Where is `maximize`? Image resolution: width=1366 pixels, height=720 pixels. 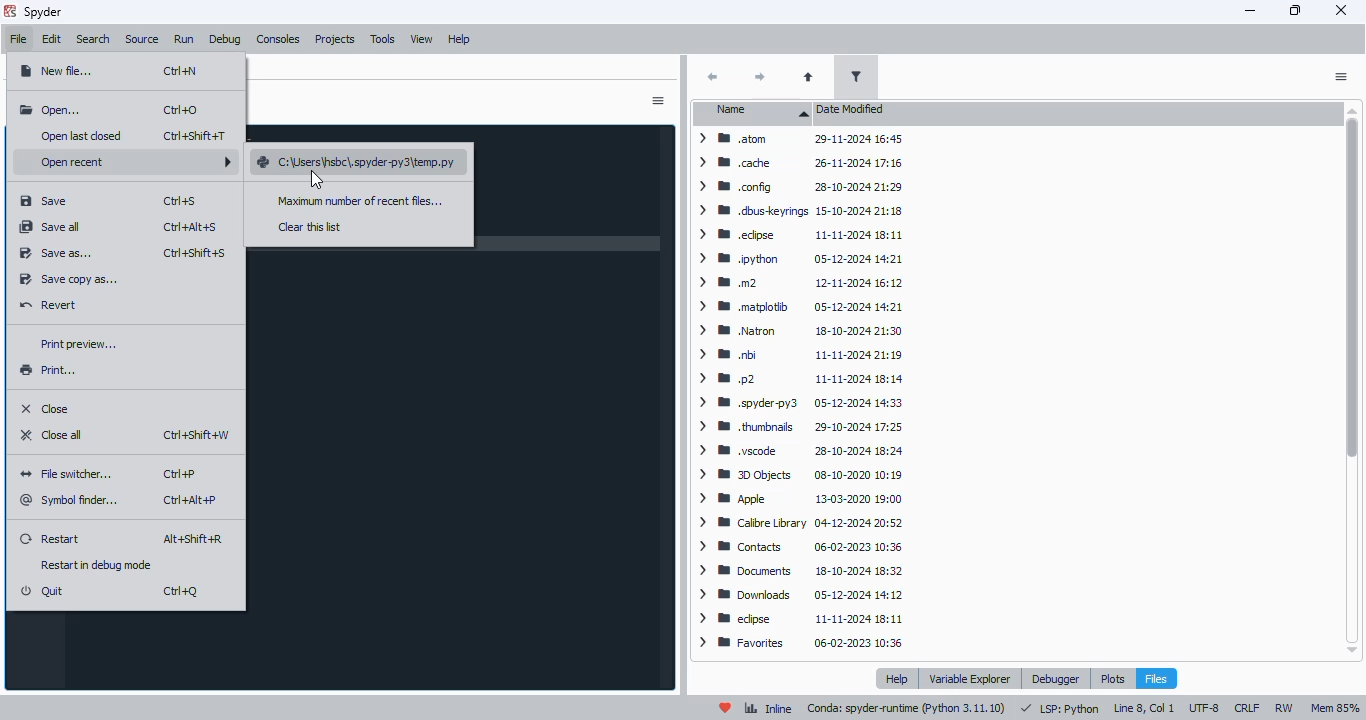 maximize is located at coordinates (1297, 10).